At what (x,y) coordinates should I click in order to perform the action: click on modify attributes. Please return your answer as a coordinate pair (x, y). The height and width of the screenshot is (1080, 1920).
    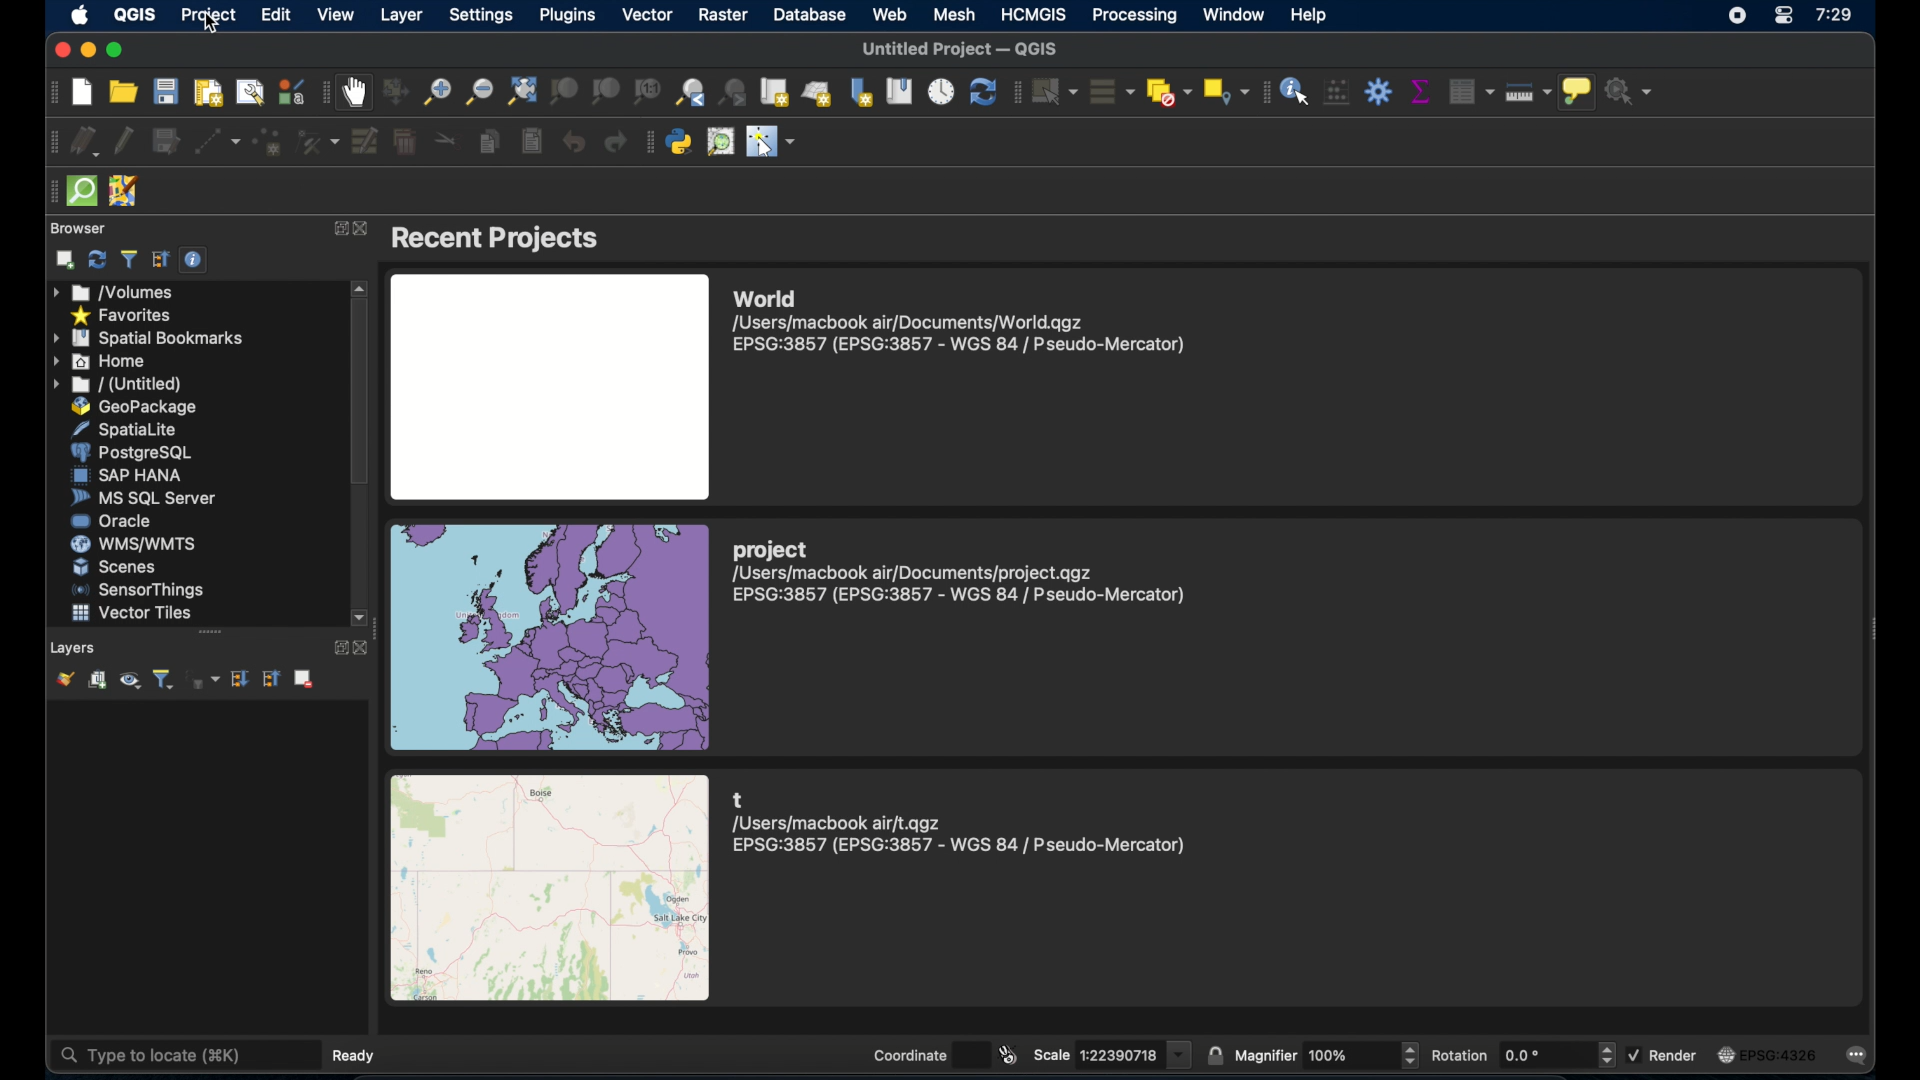
    Looking at the image, I should click on (367, 140).